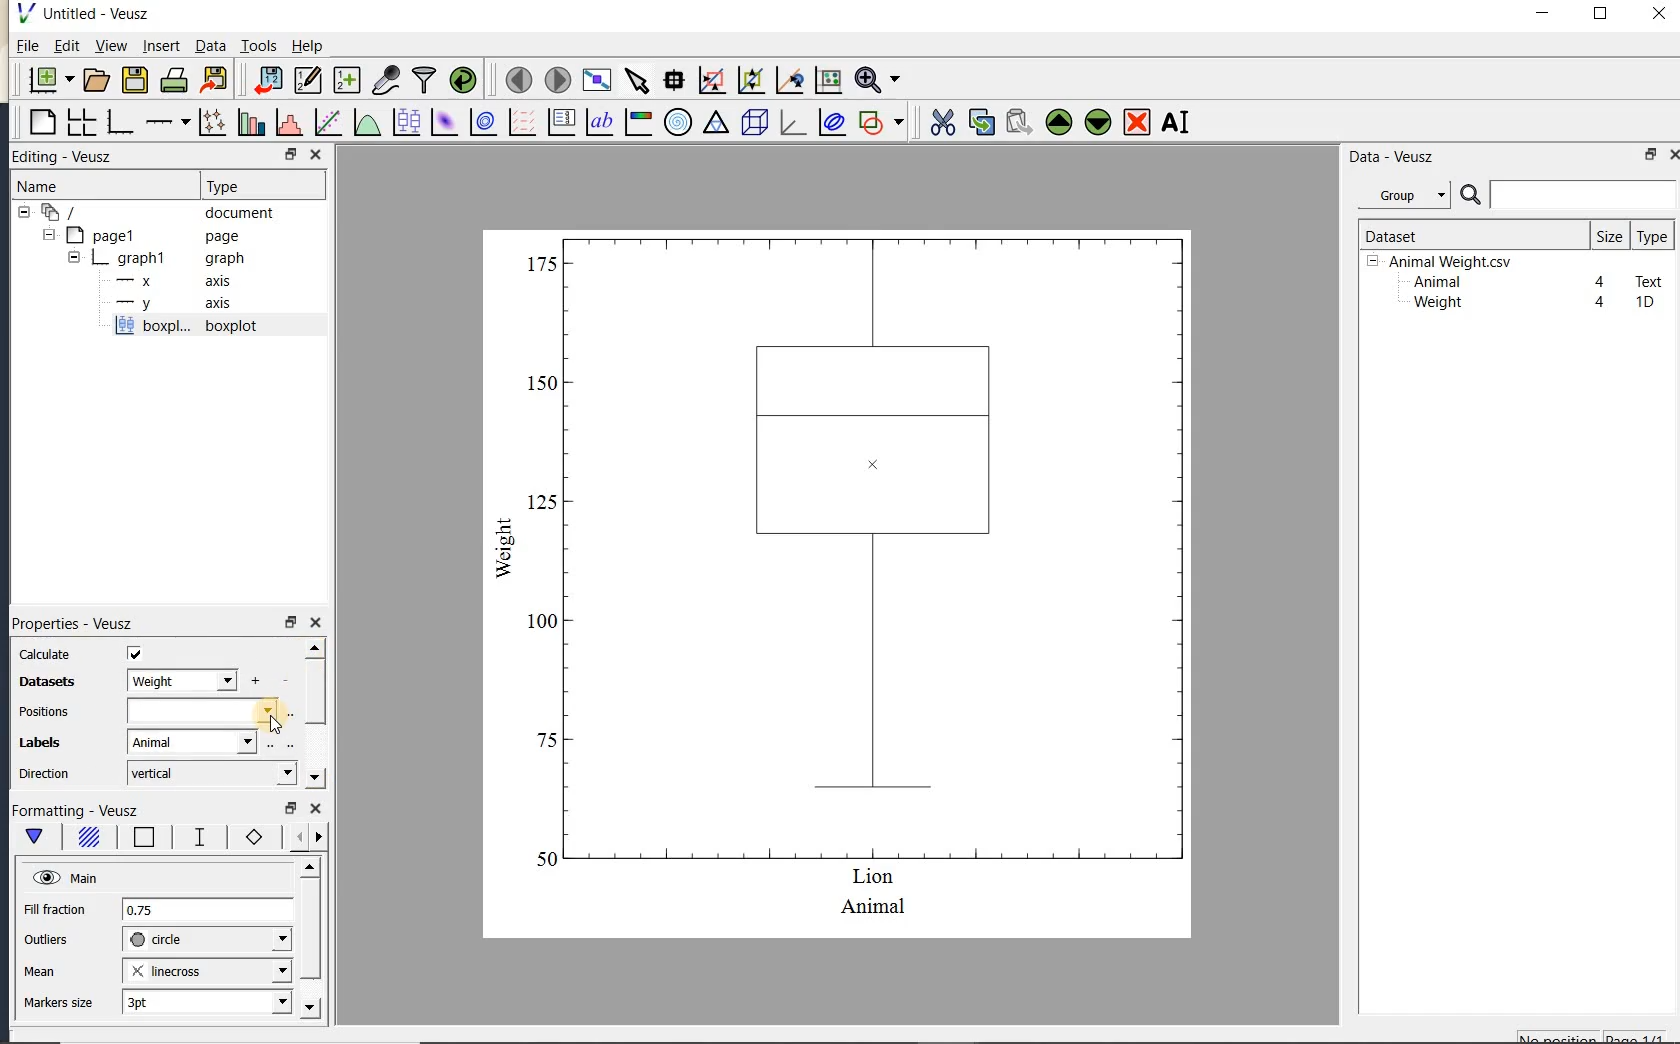 The height and width of the screenshot is (1044, 1680). What do you see at coordinates (207, 940) in the screenshot?
I see `circle` at bounding box center [207, 940].